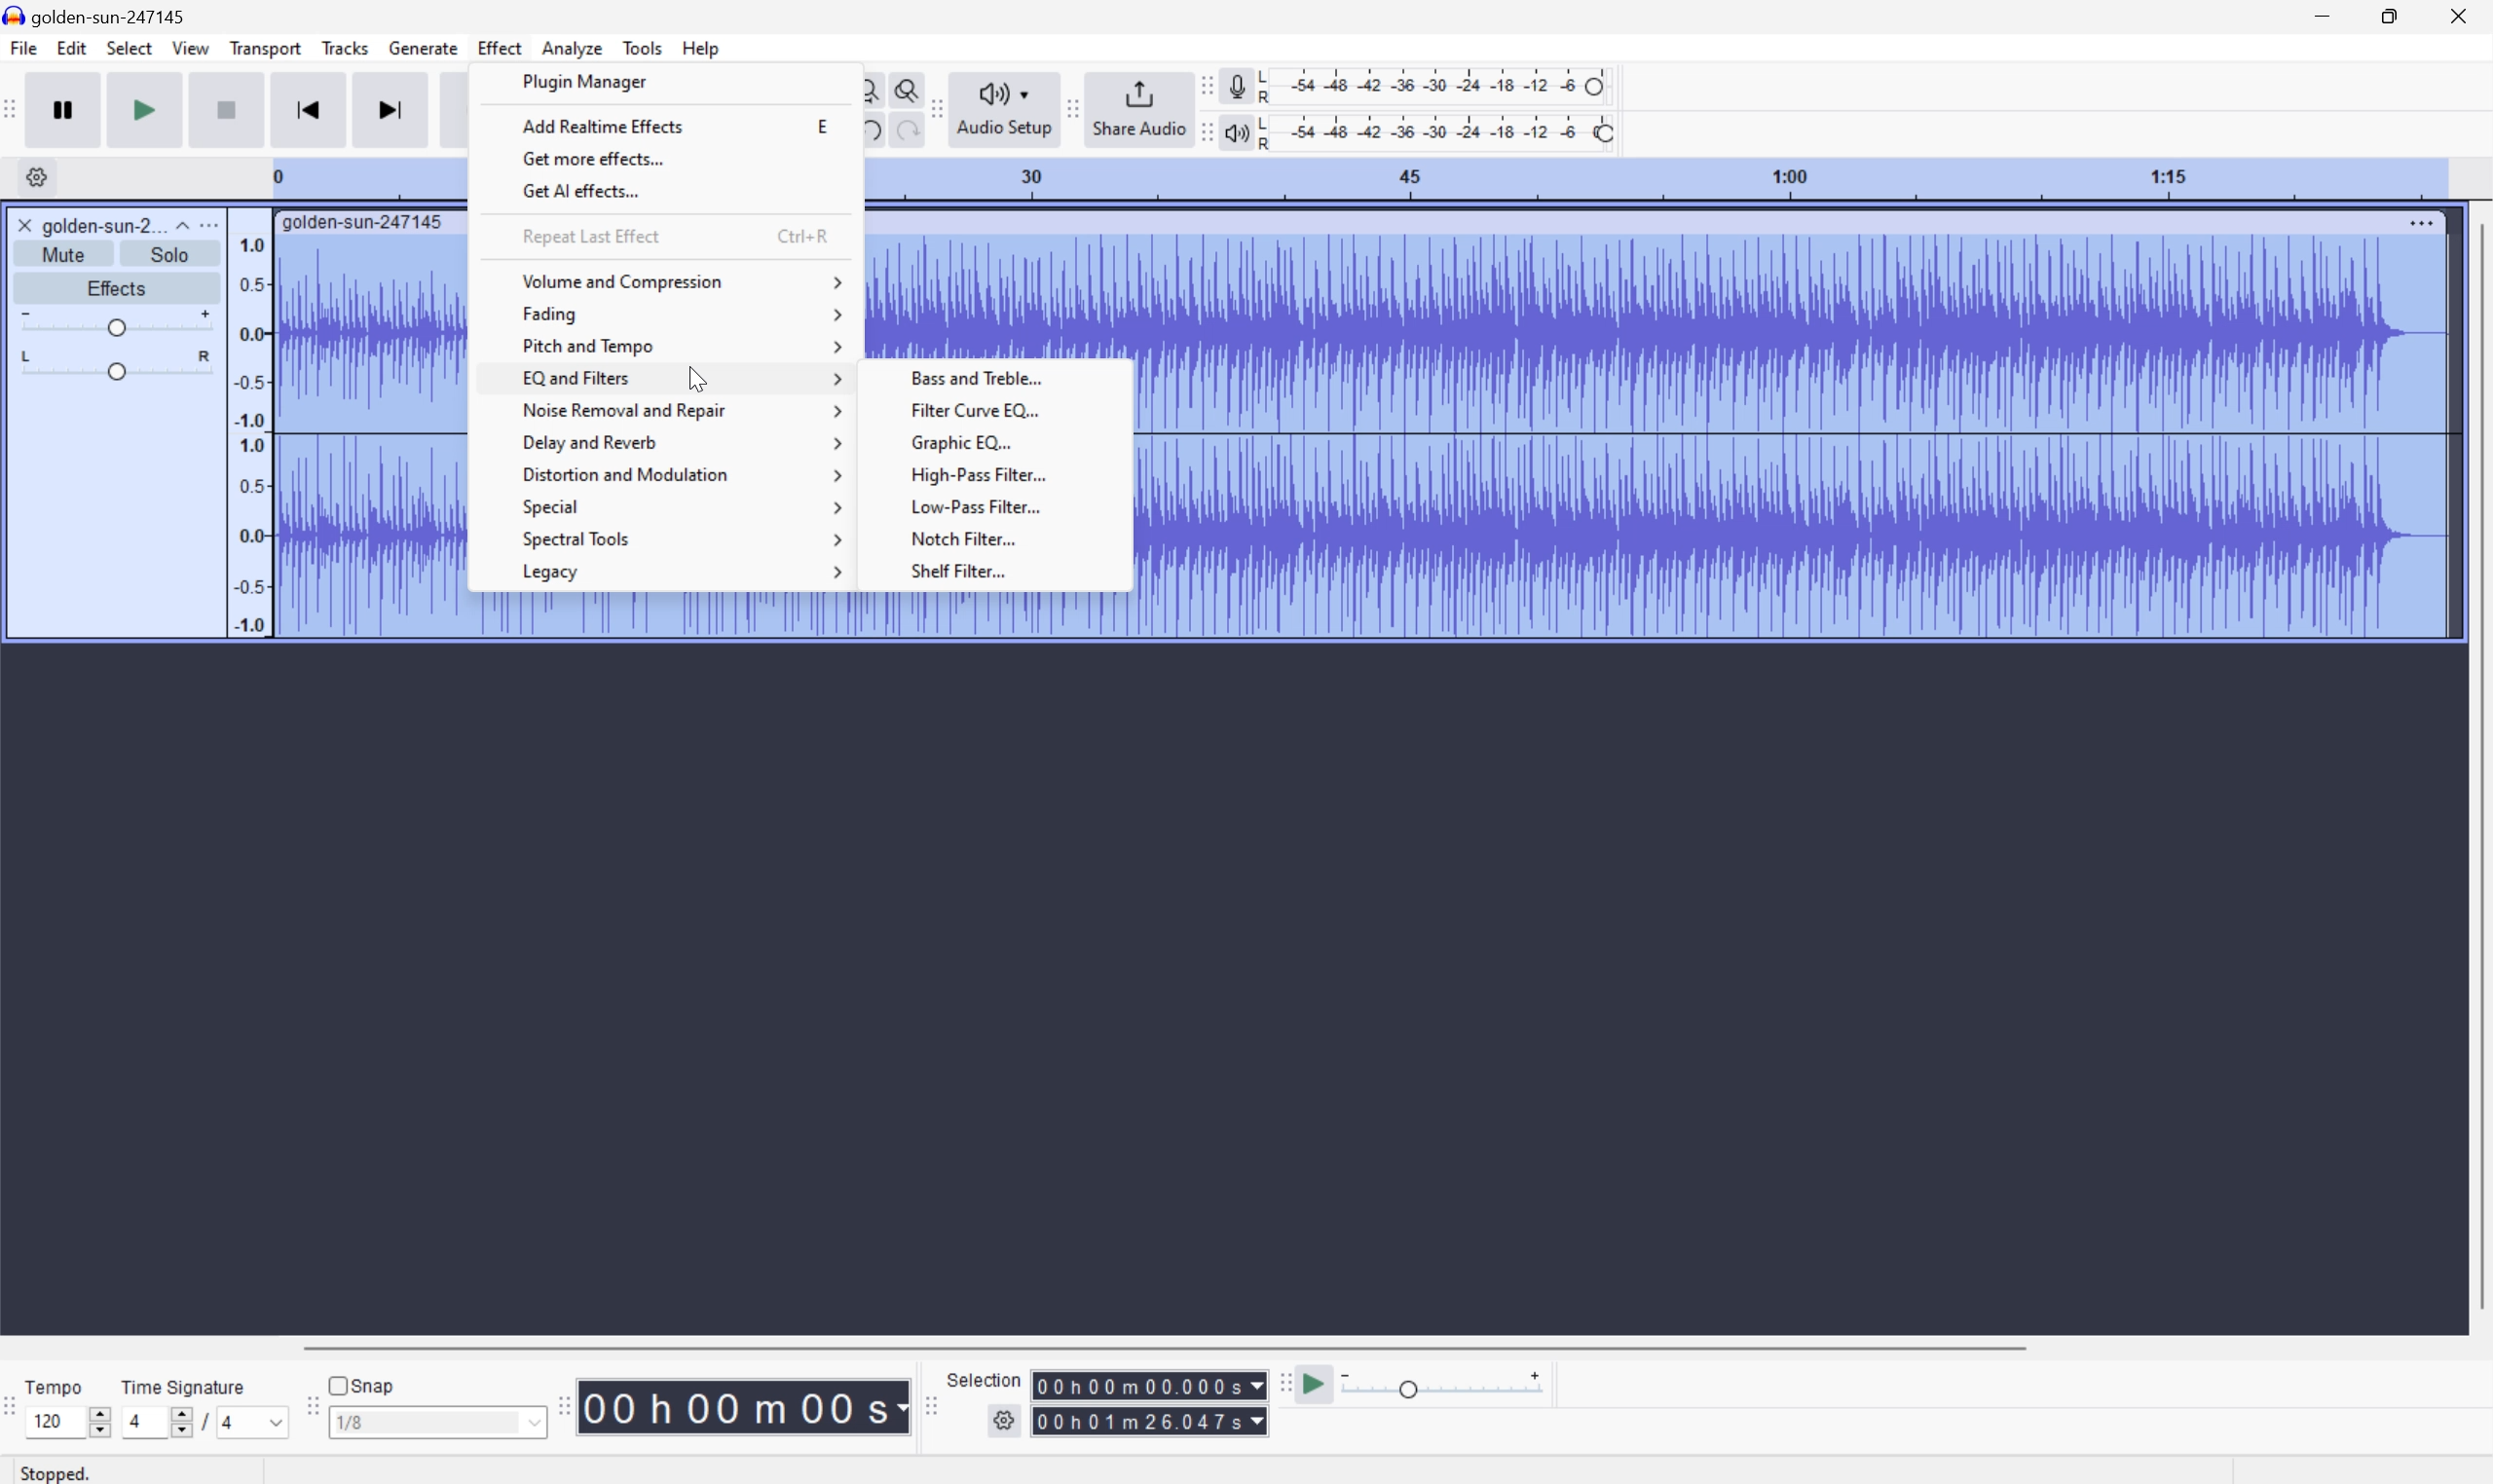 This screenshot has height=1484, width=2493. Describe the element at coordinates (115, 320) in the screenshot. I see `Slider` at that location.